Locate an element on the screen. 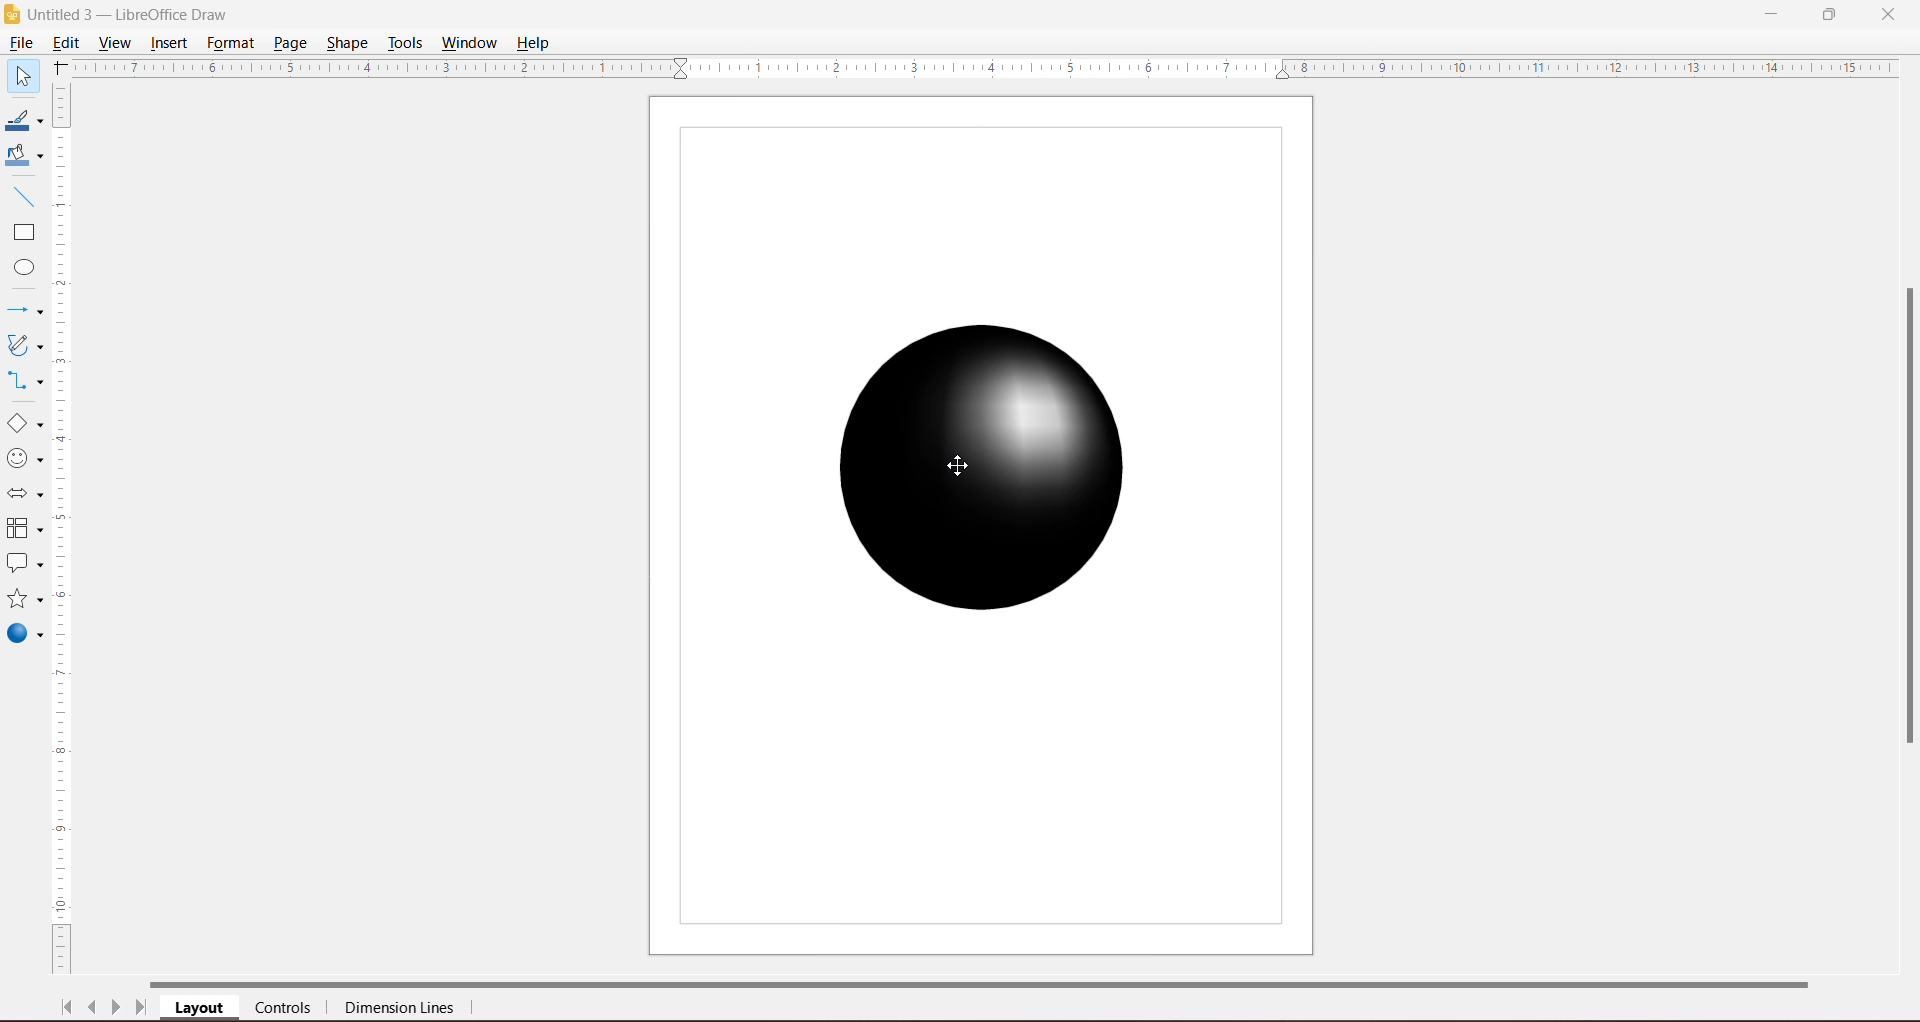  Horizontal Ruler is located at coordinates (985, 67).